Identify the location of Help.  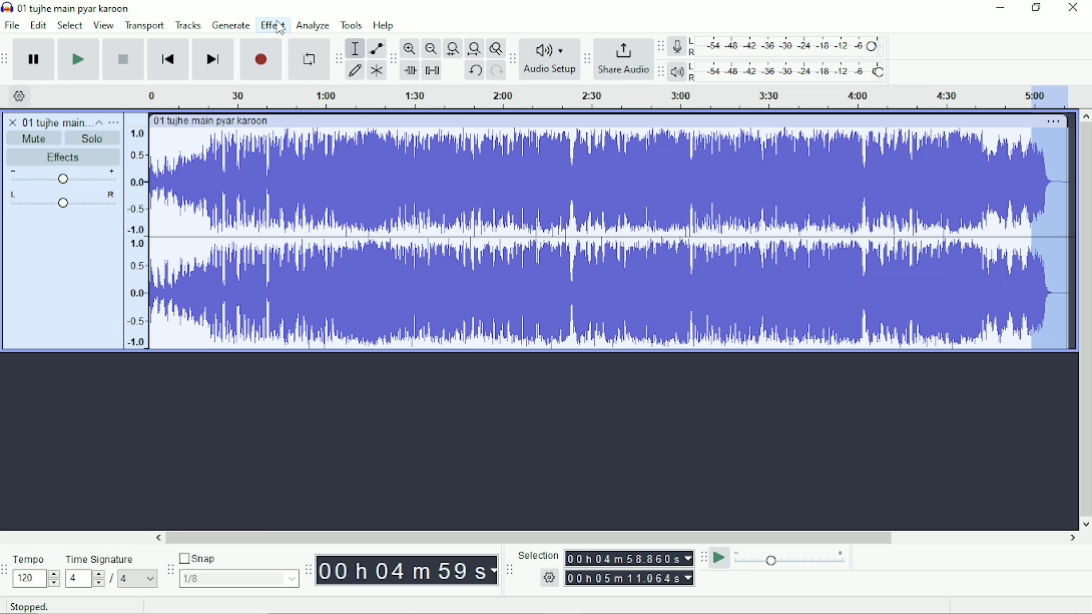
(385, 25).